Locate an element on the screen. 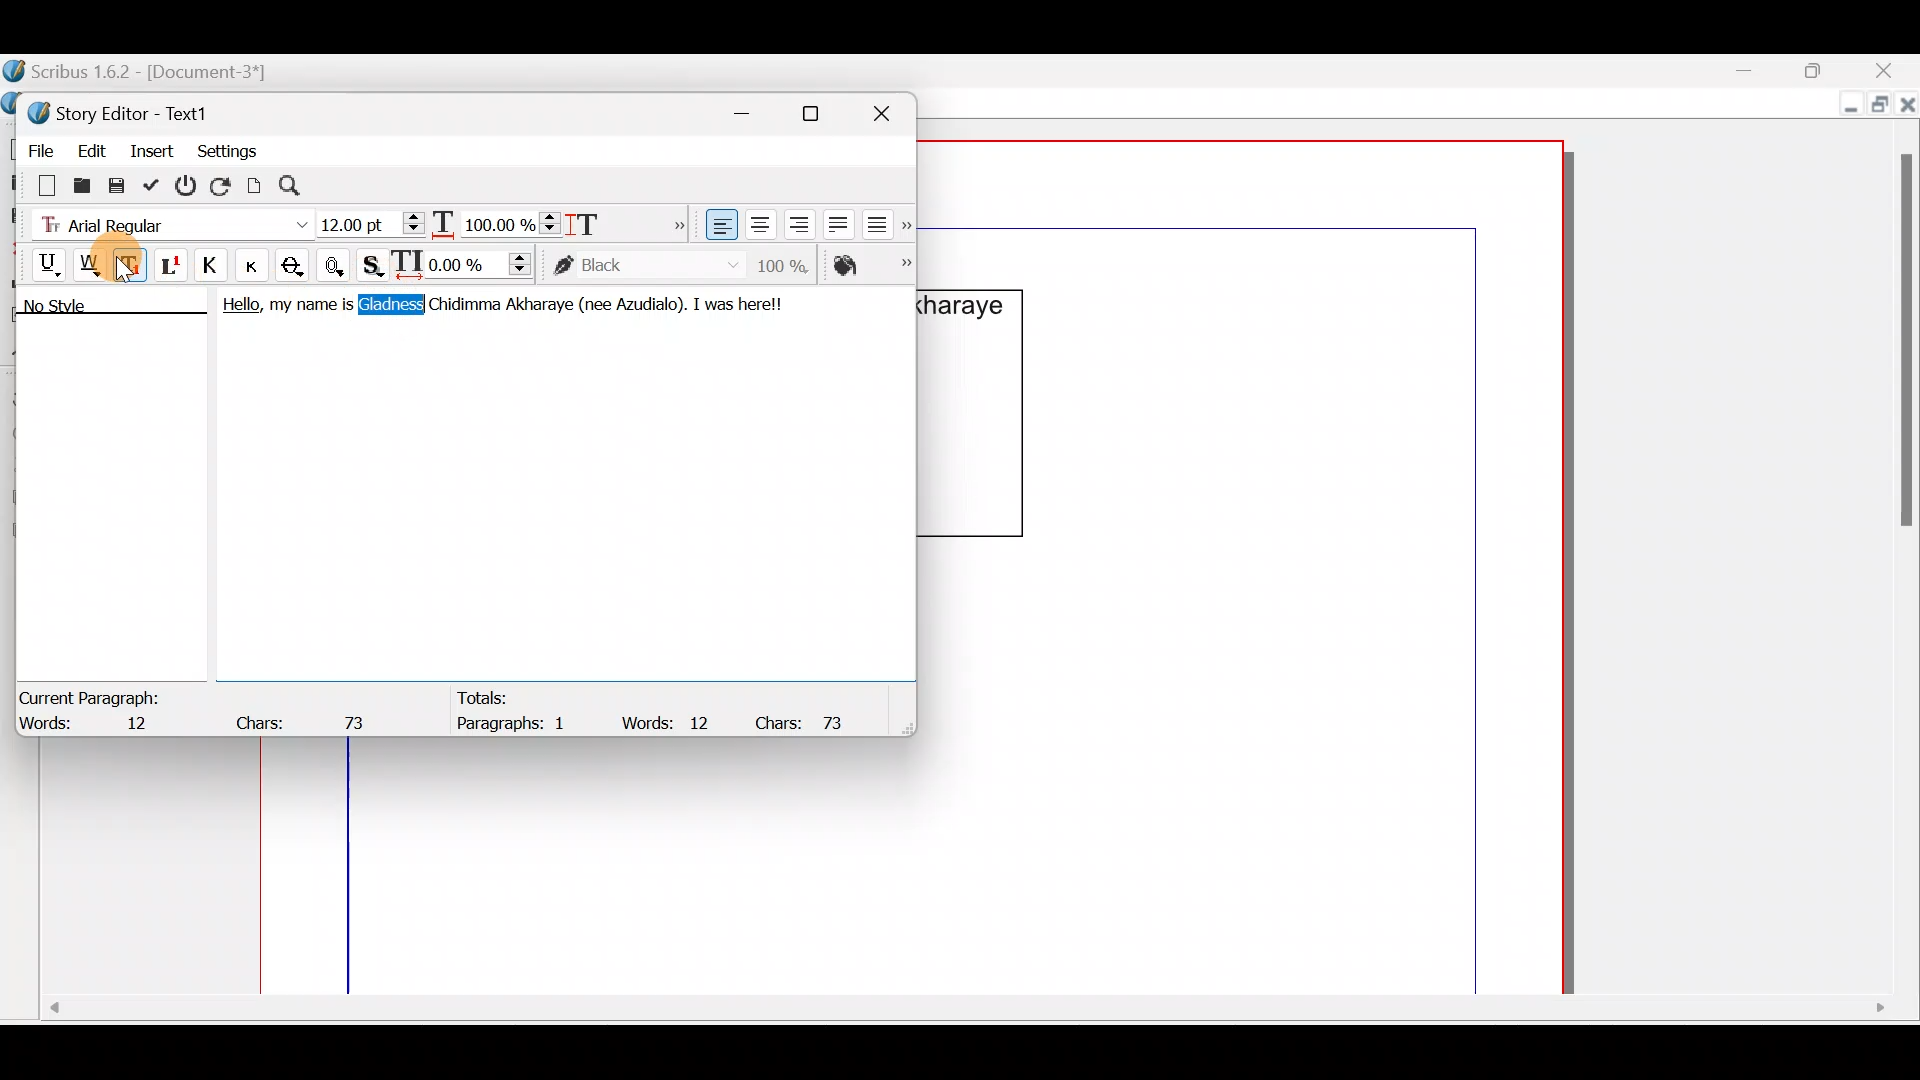  Update text frame and exit is located at coordinates (155, 182).